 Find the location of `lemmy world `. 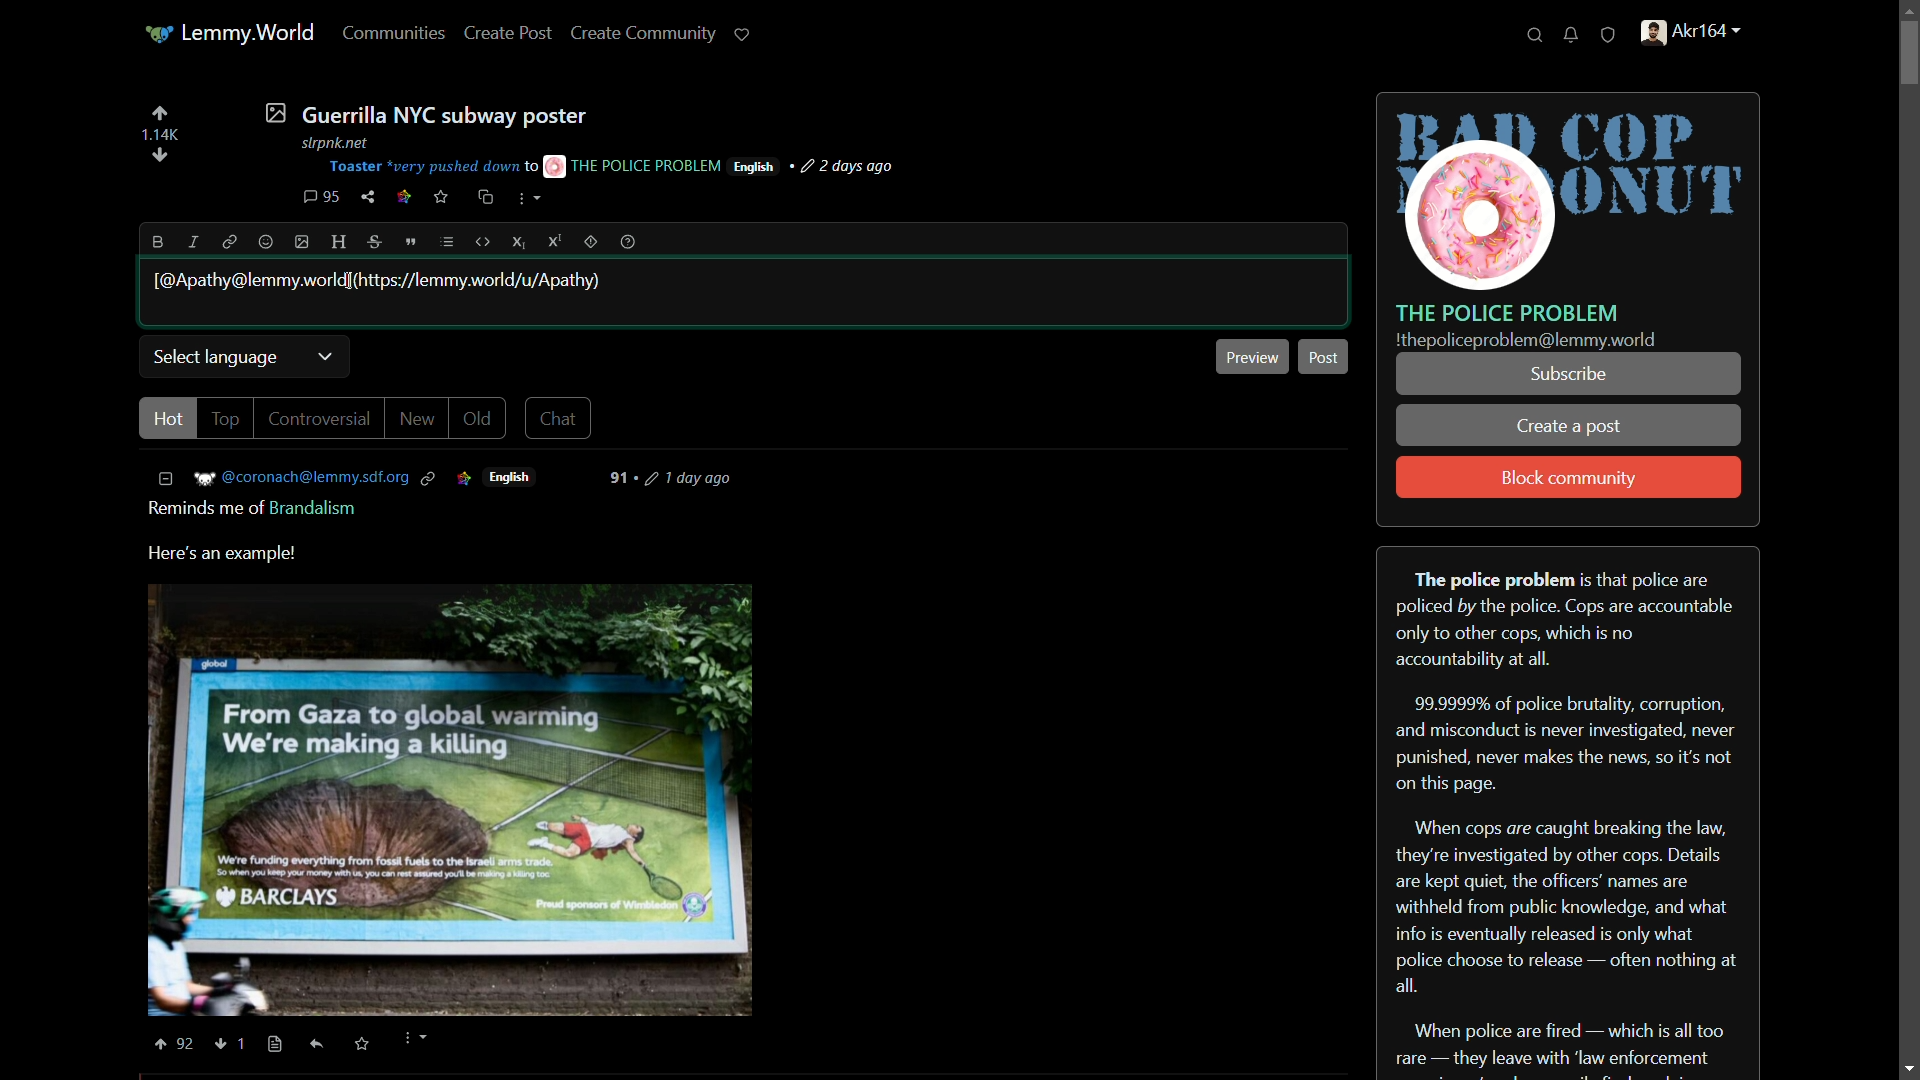

lemmy world  is located at coordinates (232, 34).